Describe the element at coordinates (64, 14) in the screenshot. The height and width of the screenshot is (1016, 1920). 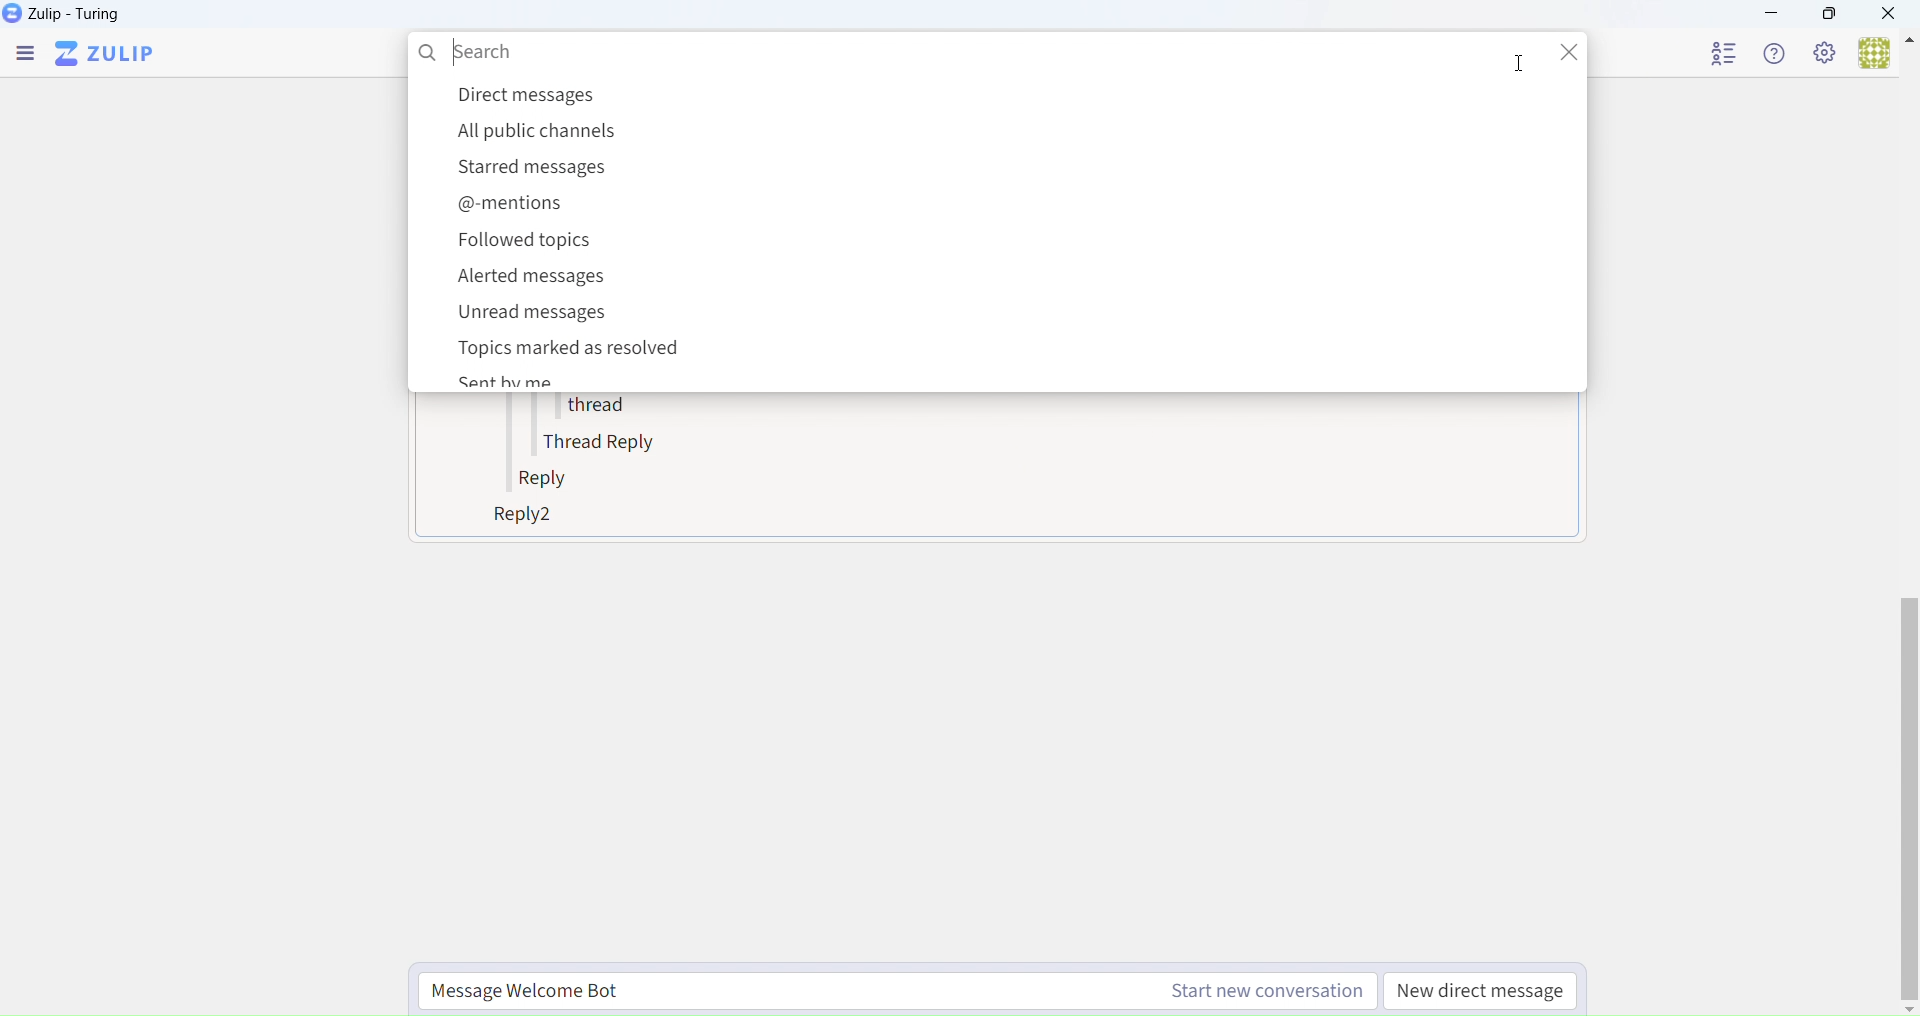
I see `Zulip` at that location.